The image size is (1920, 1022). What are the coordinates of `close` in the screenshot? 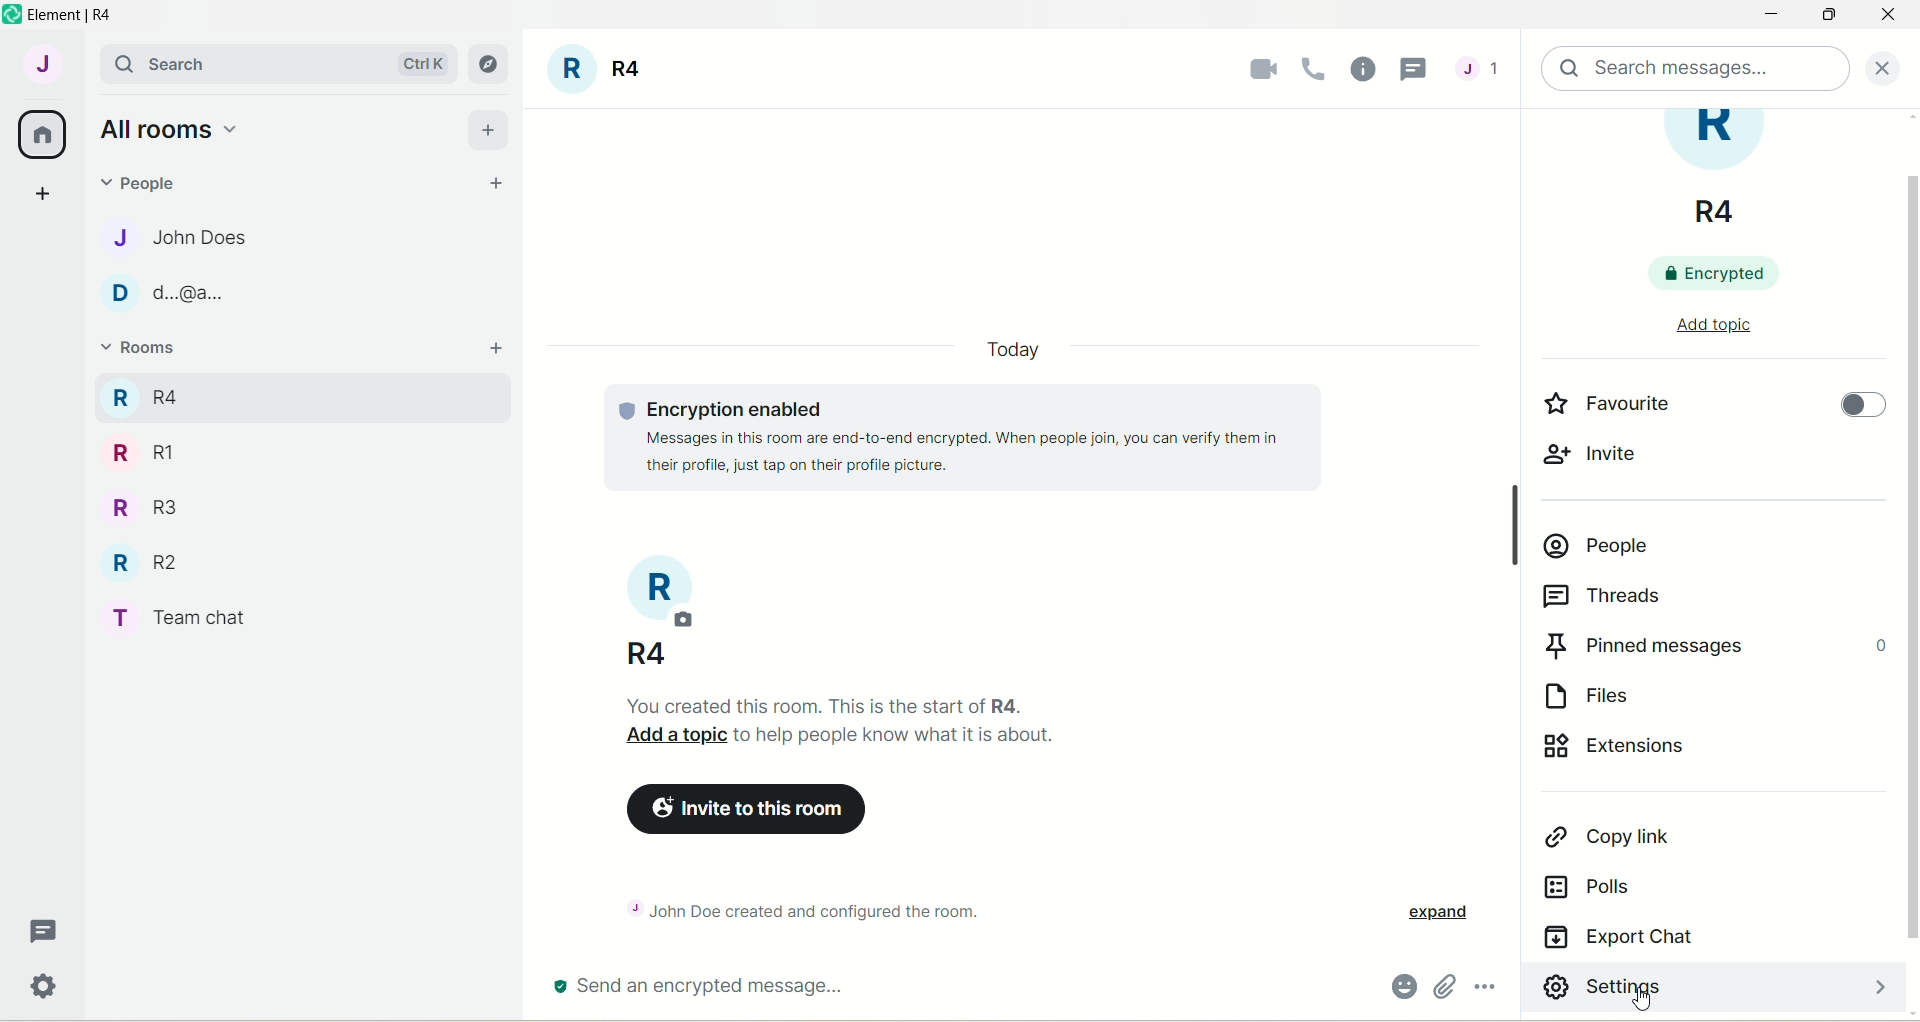 It's located at (1889, 66).